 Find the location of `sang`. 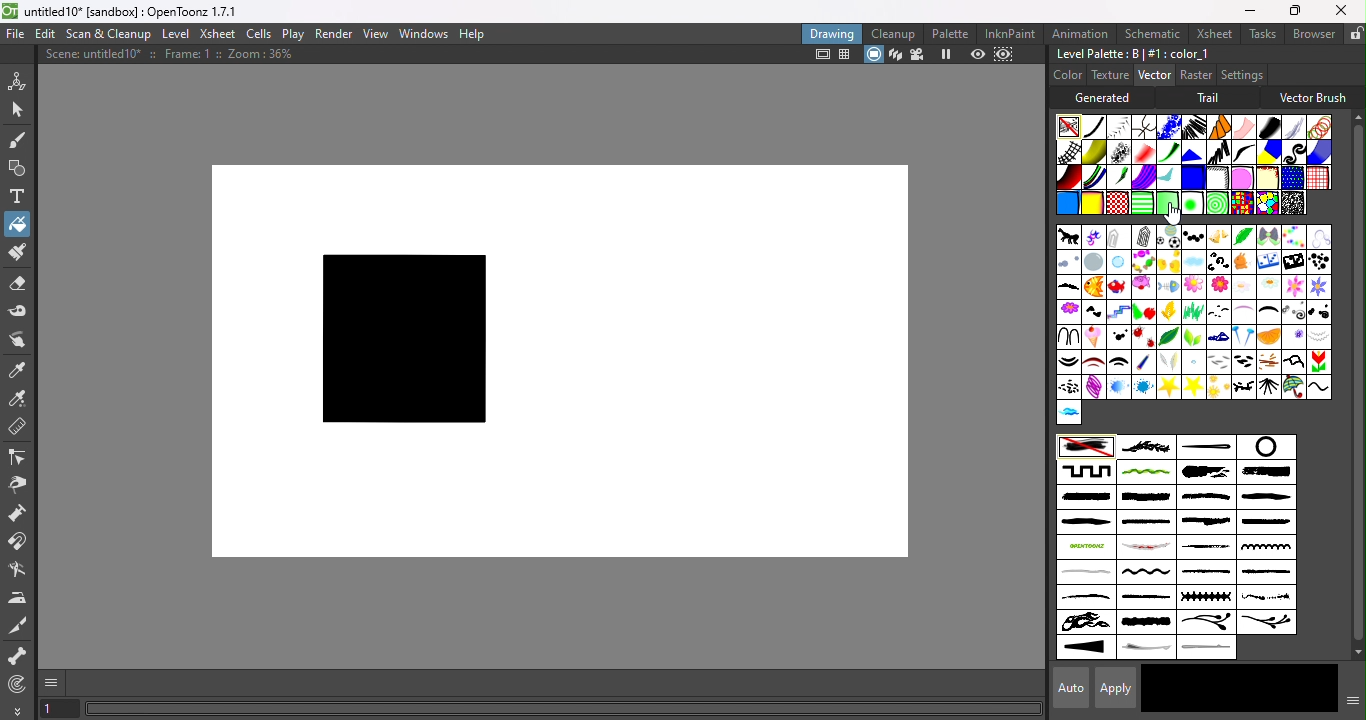

sang is located at coordinates (1268, 362).